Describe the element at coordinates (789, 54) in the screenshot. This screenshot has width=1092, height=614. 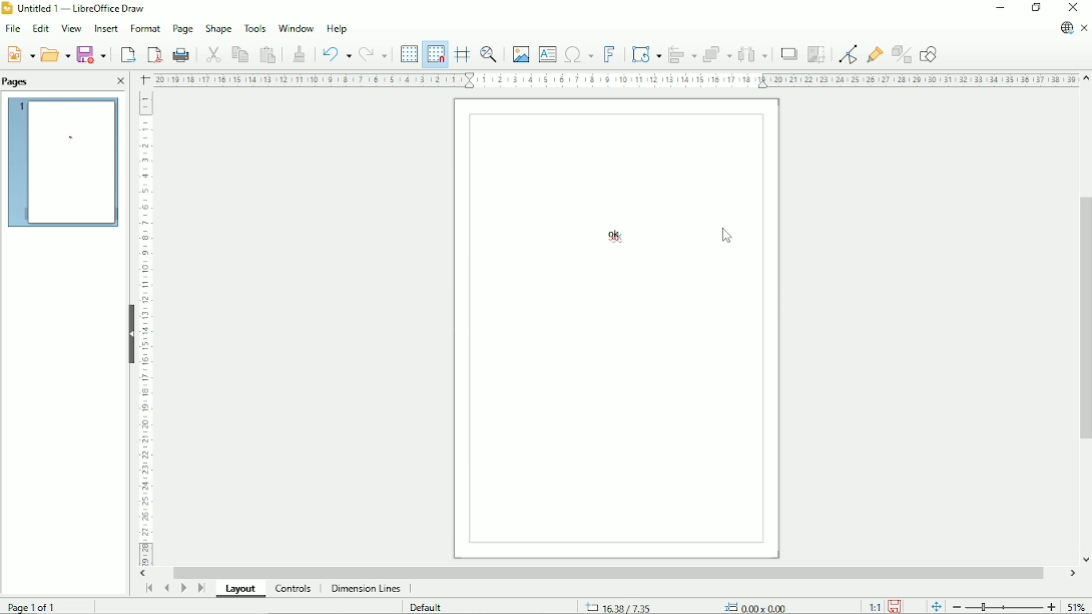
I see `Shadow` at that location.